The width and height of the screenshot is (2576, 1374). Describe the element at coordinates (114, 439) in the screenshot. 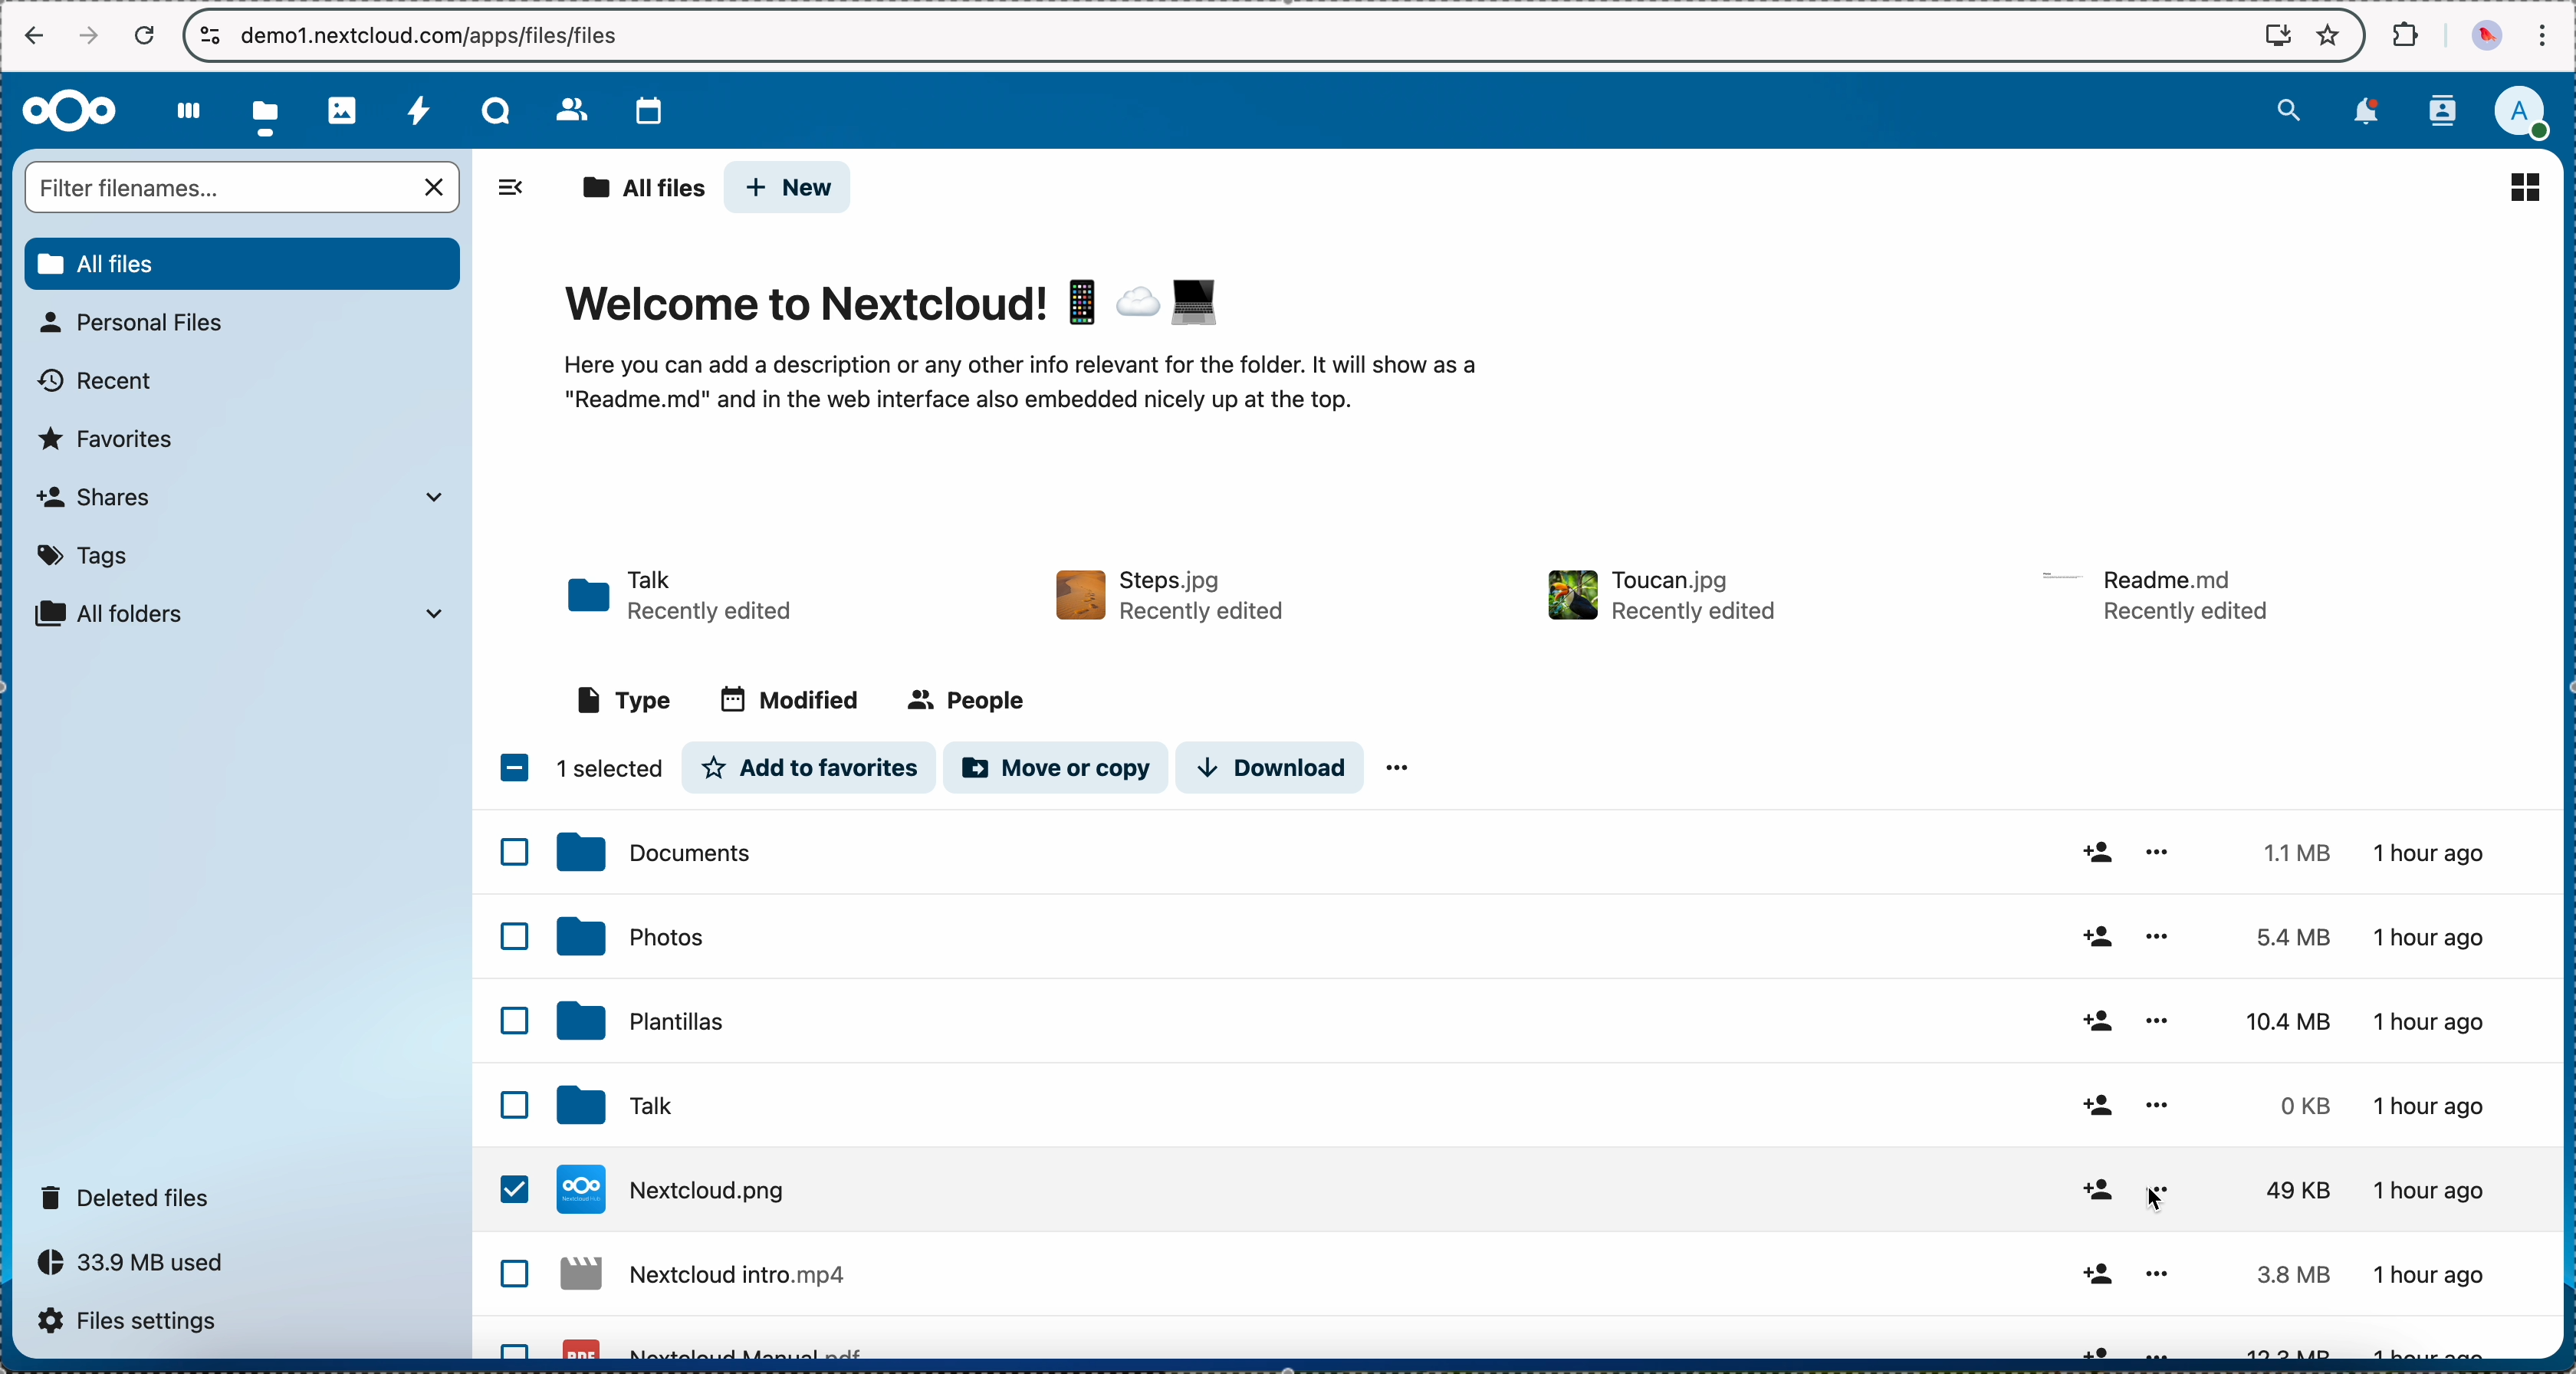

I see `favorites` at that location.